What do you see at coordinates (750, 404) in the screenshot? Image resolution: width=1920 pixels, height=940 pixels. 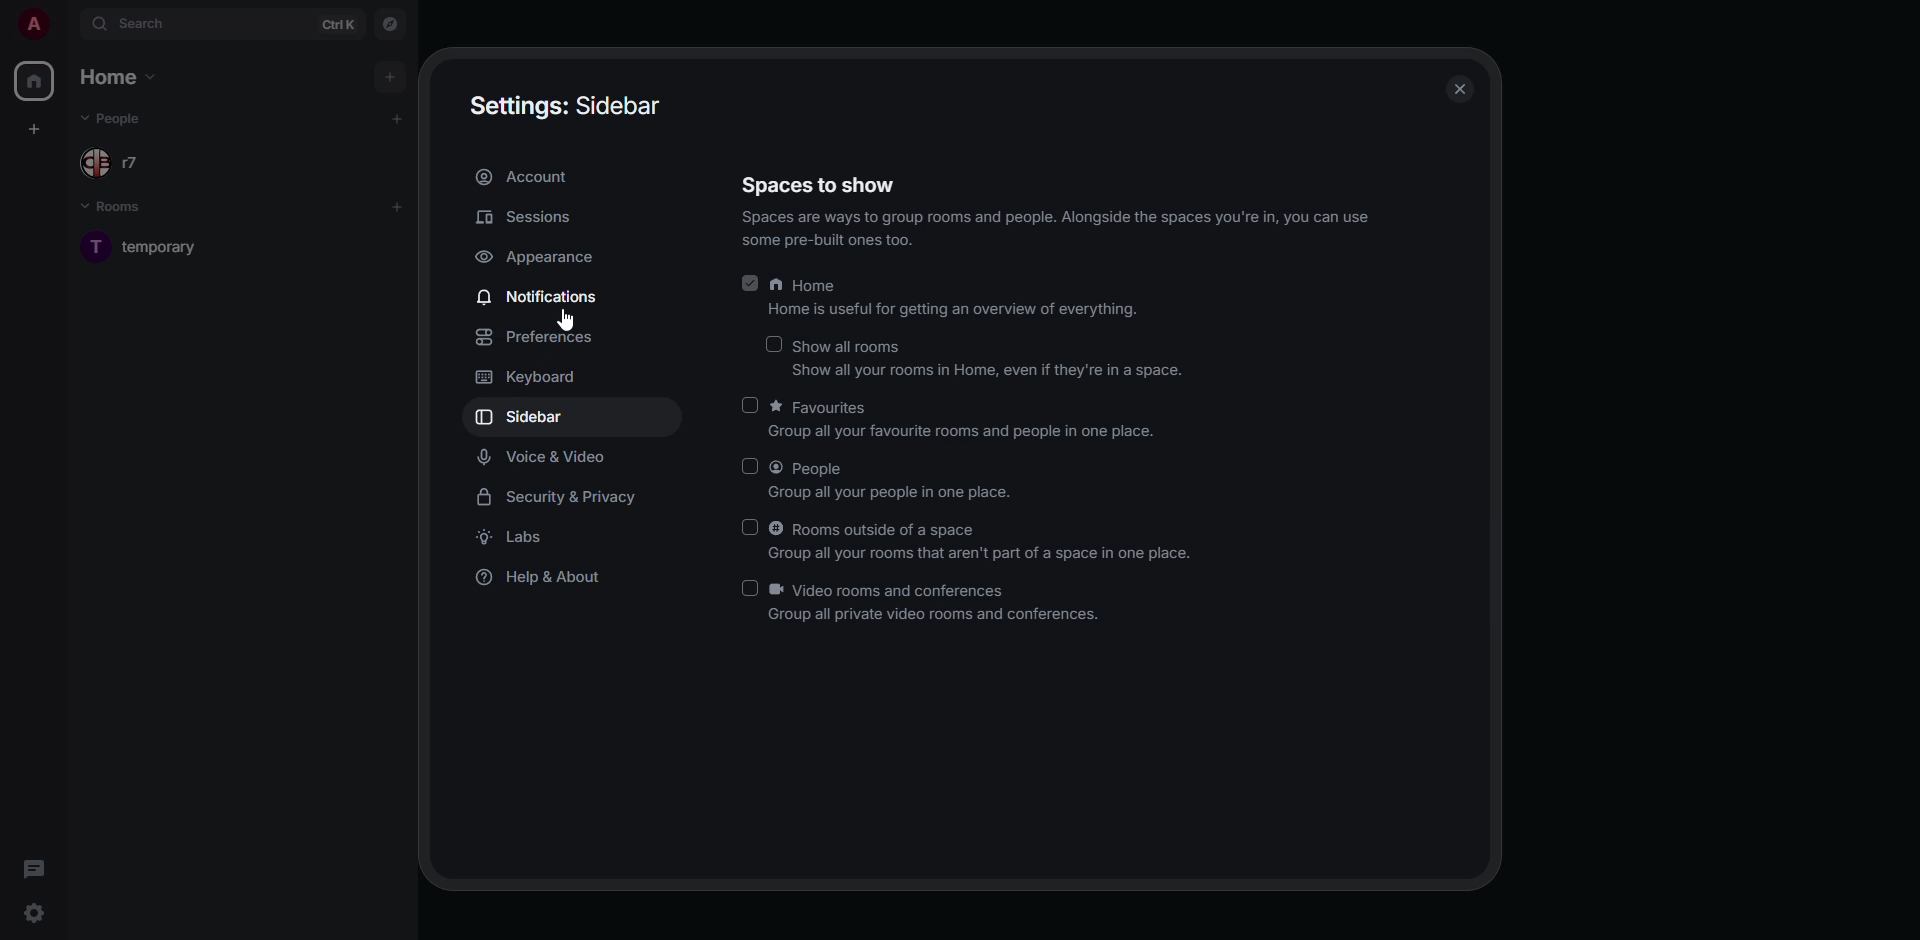 I see `click to enable` at bounding box center [750, 404].